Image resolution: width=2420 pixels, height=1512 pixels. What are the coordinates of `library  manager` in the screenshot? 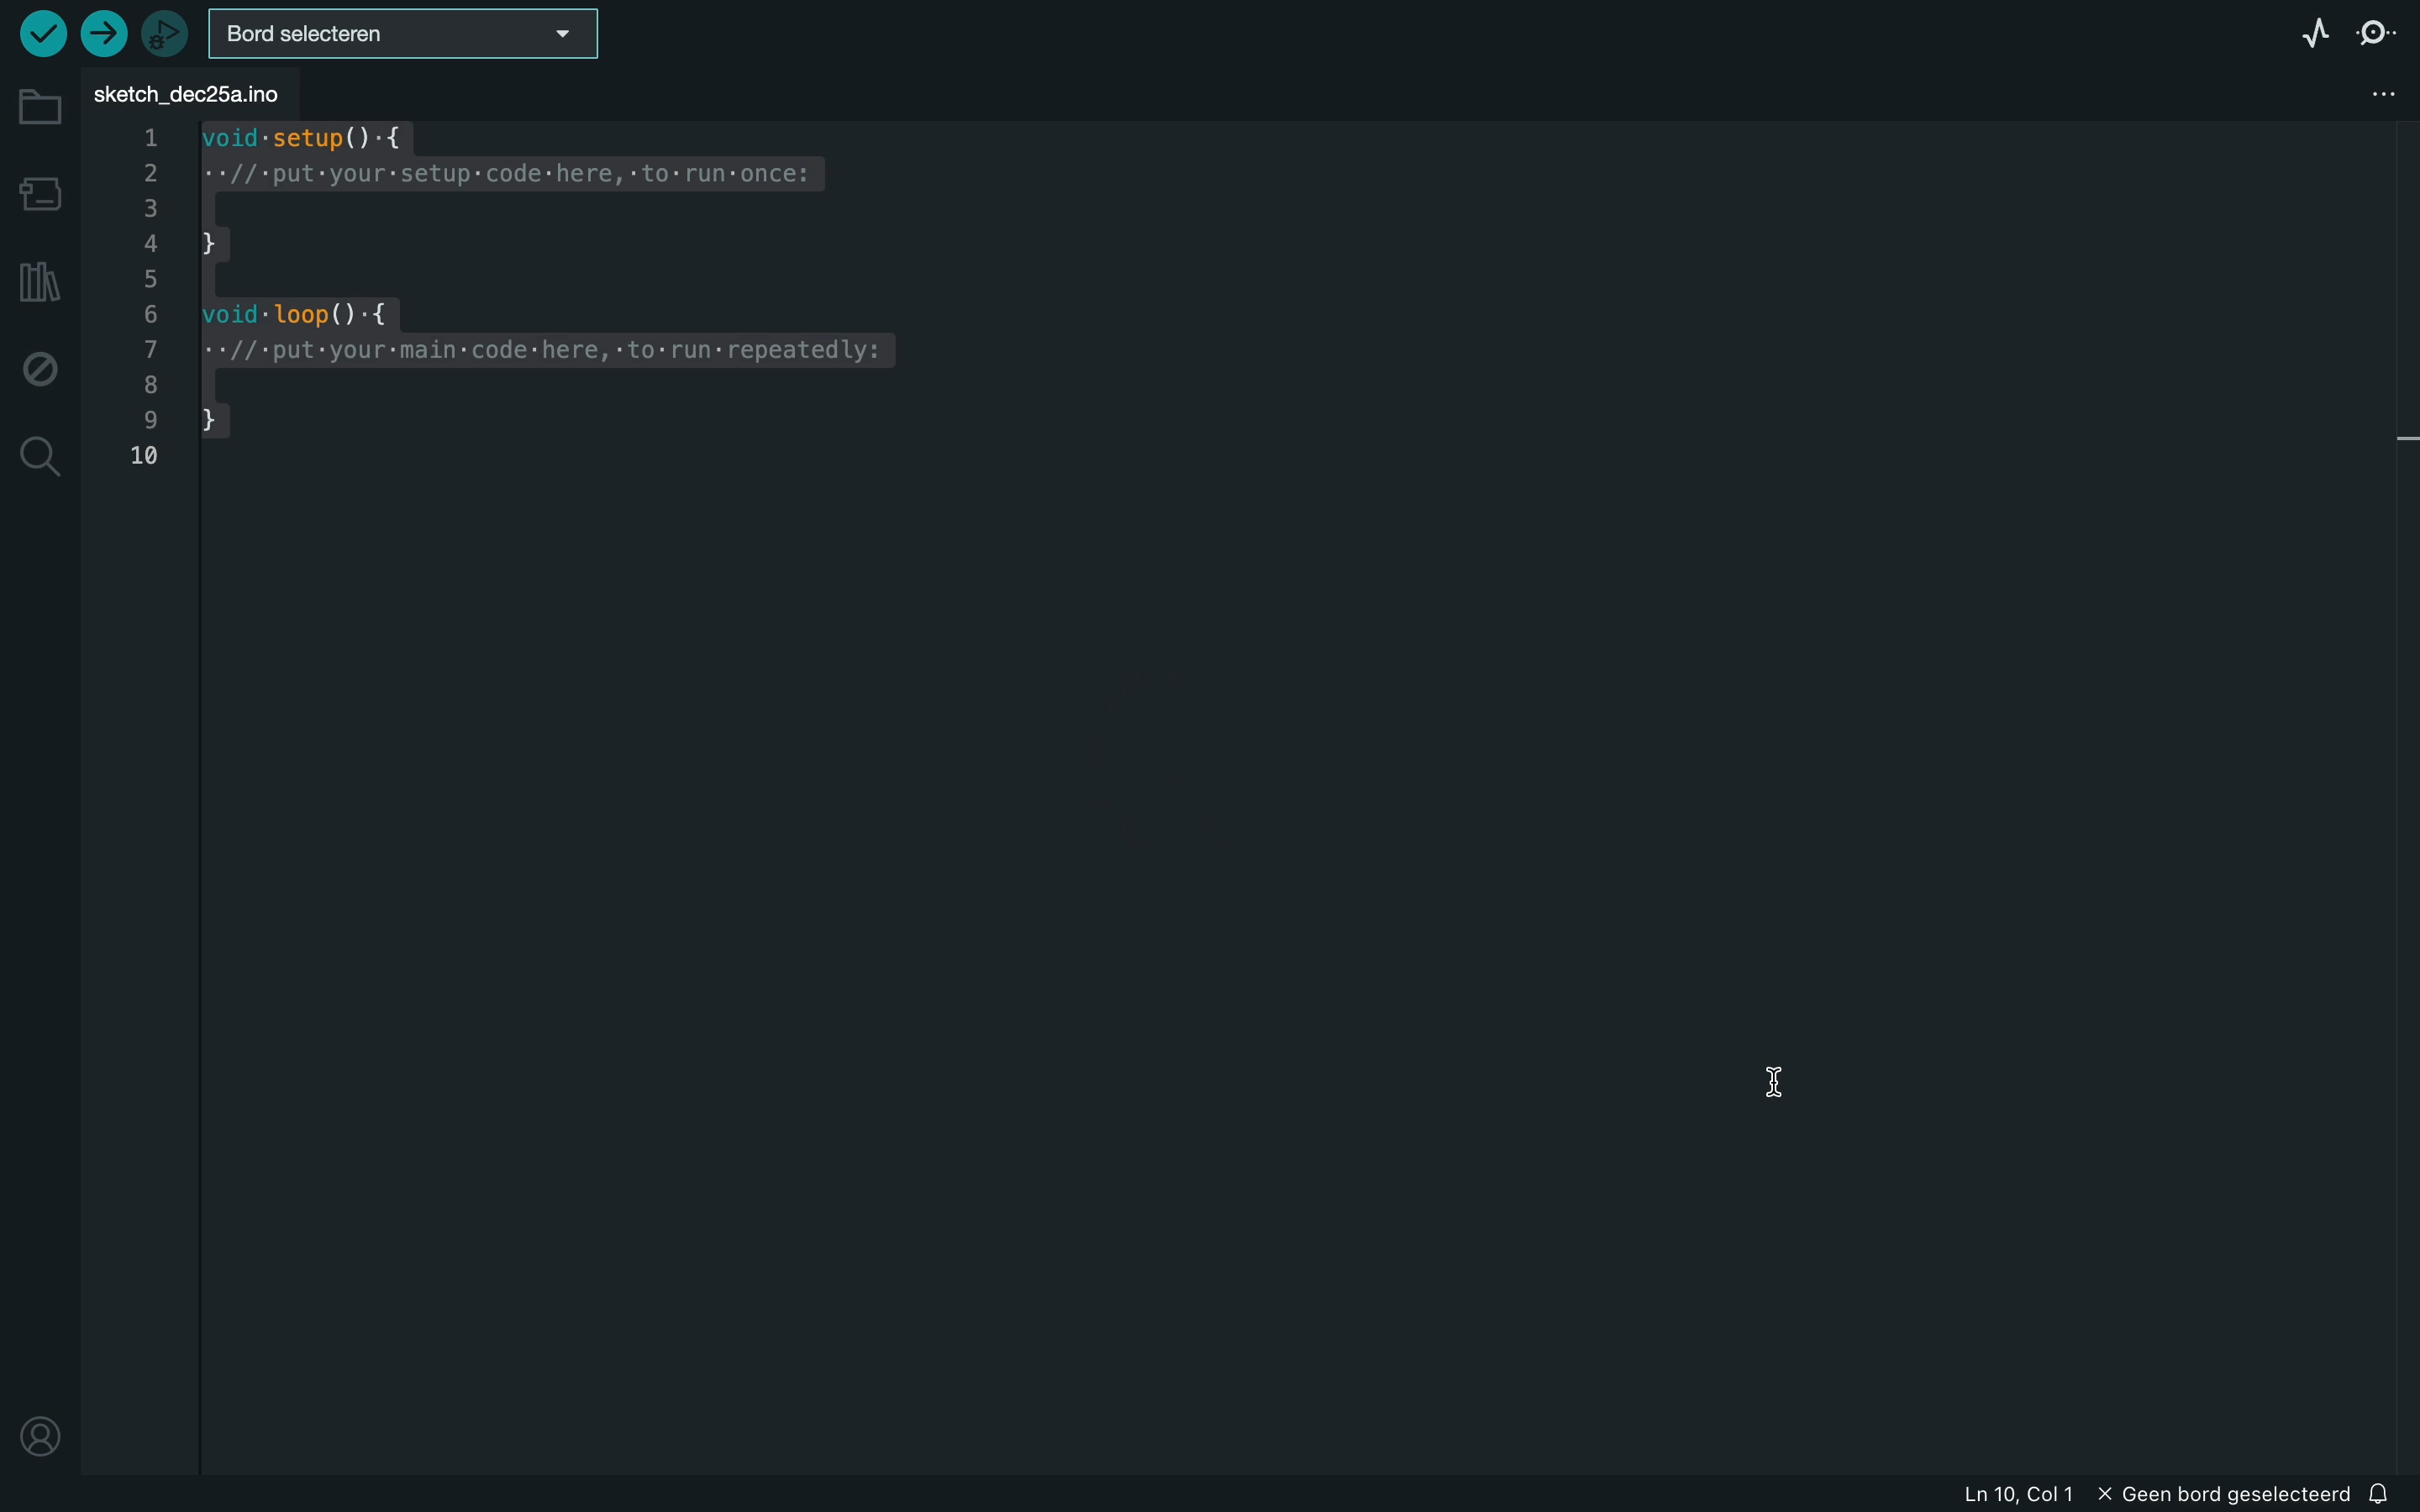 It's located at (37, 280).